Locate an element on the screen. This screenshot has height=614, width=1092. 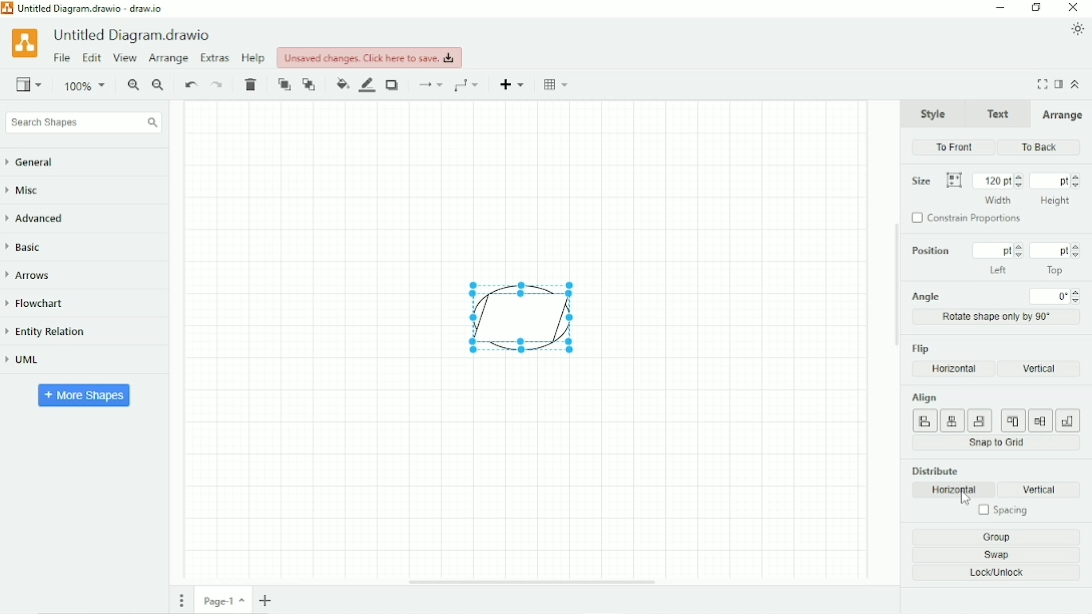
Distribute is located at coordinates (935, 470).